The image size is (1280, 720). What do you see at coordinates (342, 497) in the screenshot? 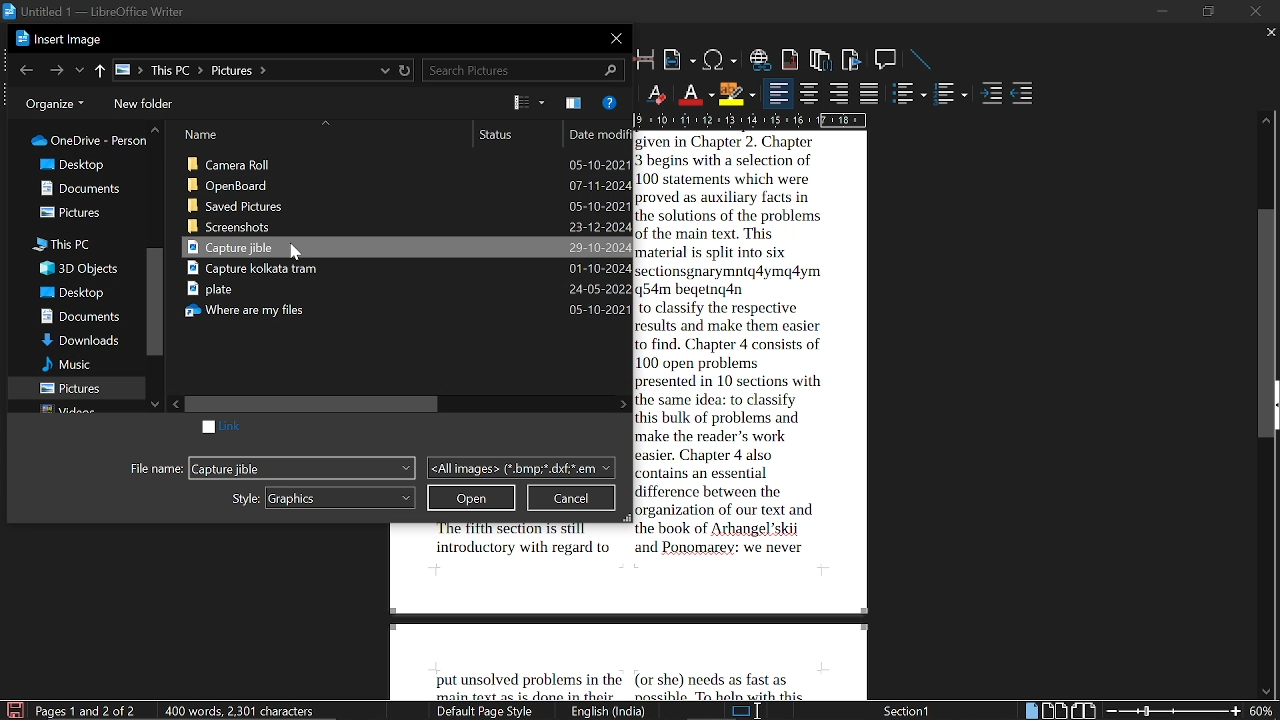
I see `styles` at bounding box center [342, 497].